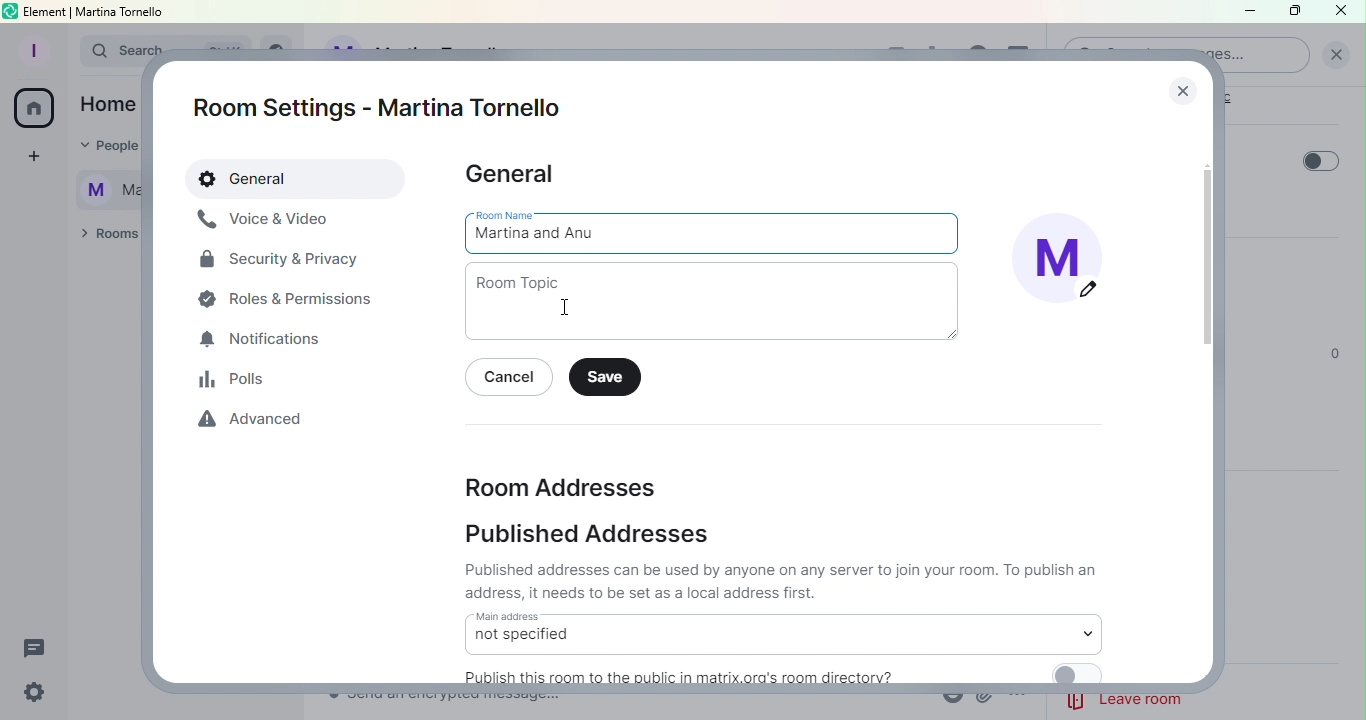 This screenshot has height=720, width=1366. I want to click on Polls, so click(239, 379).